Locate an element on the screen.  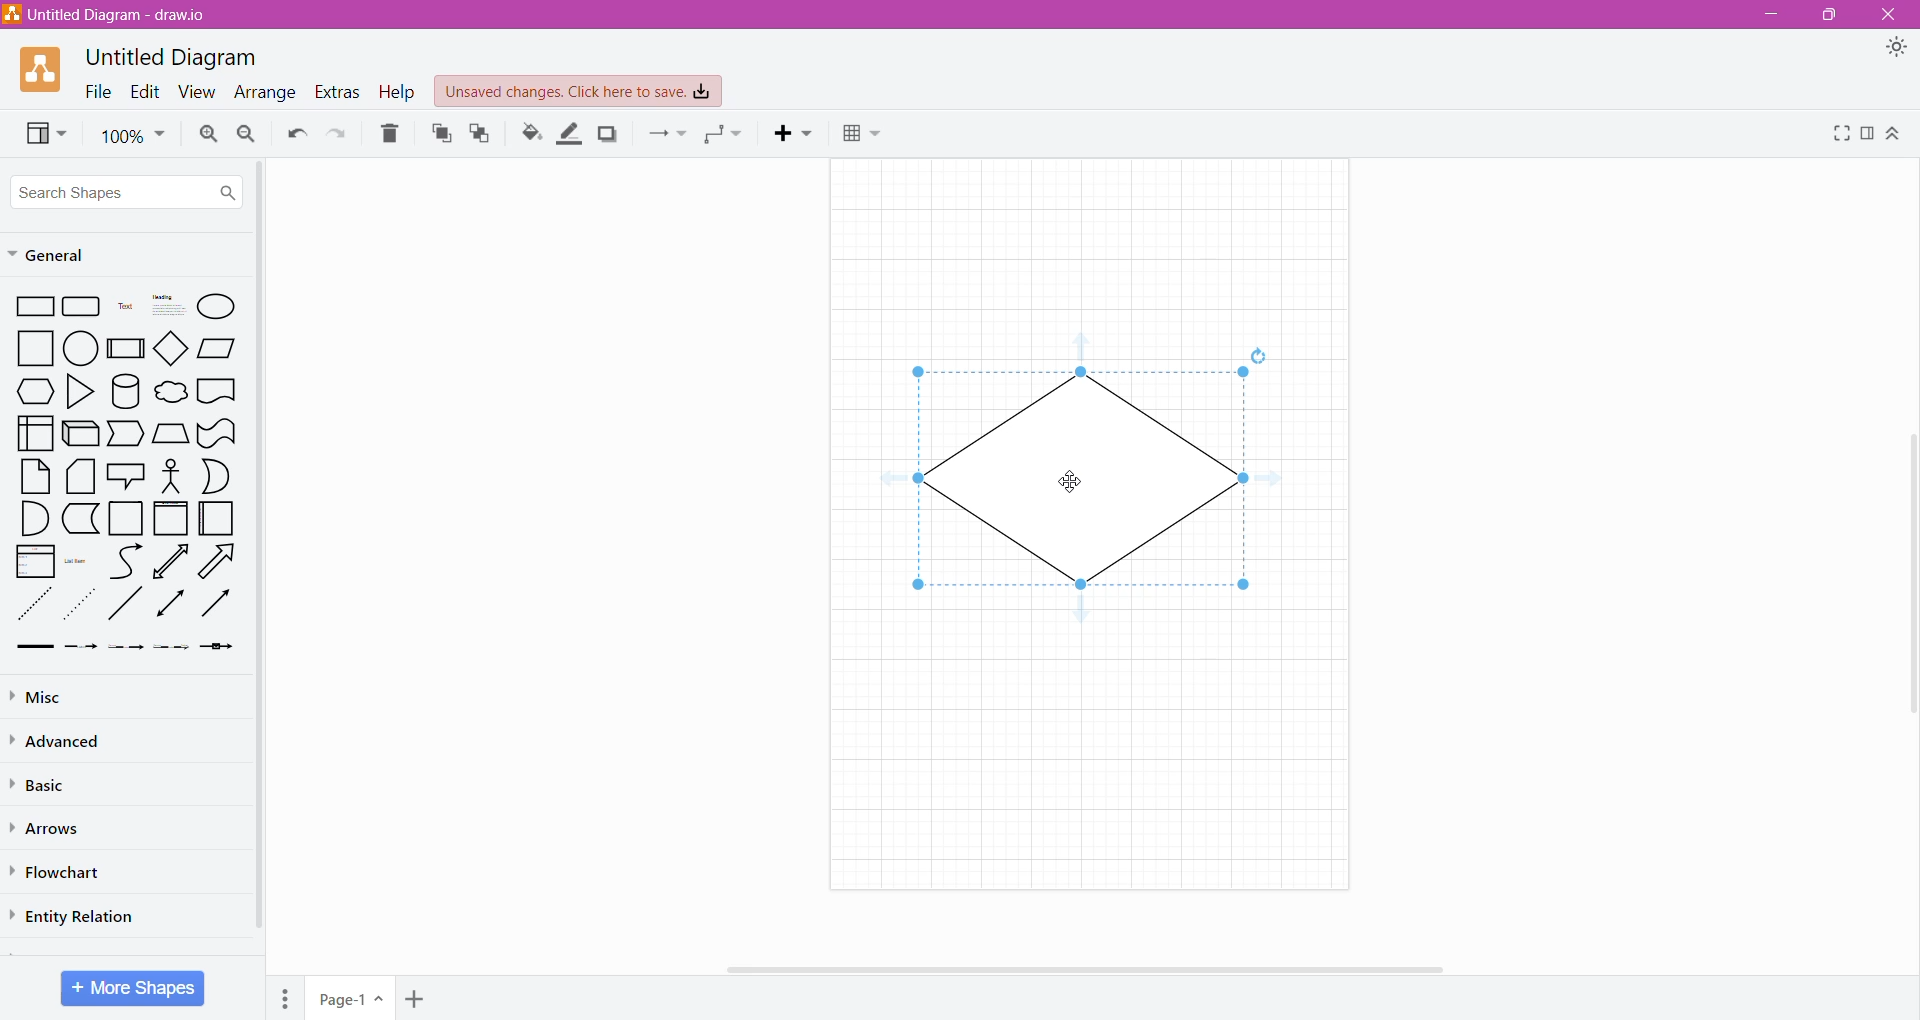
Flowchart is located at coordinates (64, 873).